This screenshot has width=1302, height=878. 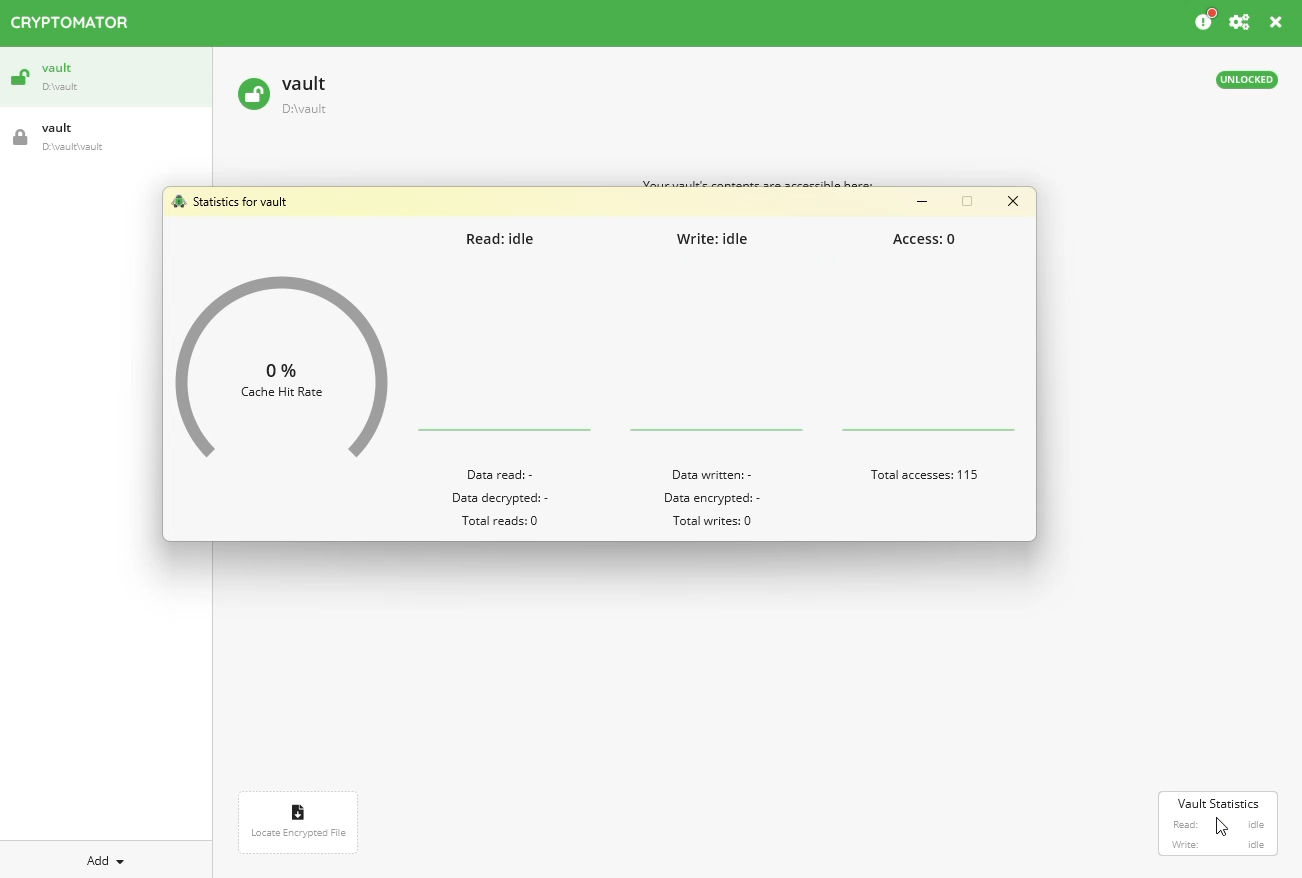 I want to click on data read, so click(x=499, y=474).